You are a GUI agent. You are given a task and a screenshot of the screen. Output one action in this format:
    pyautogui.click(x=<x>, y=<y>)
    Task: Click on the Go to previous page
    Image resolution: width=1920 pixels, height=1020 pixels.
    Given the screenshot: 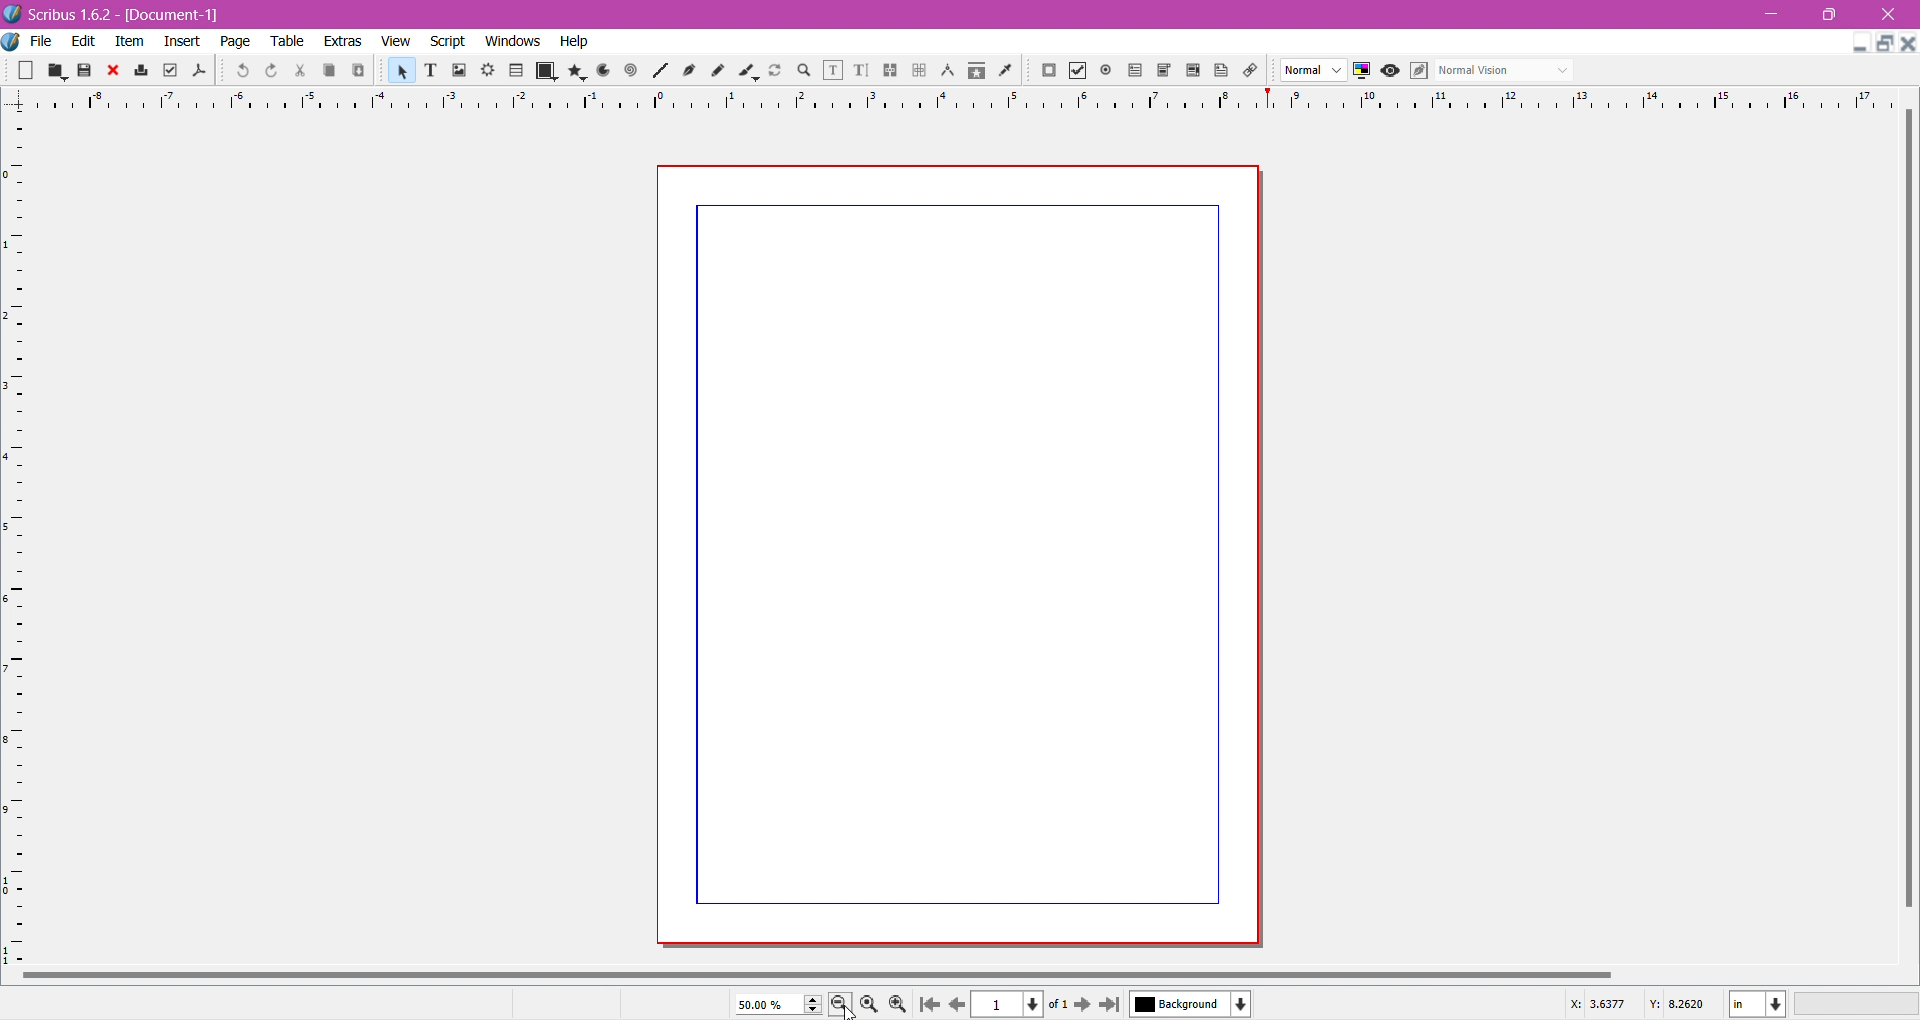 What is the action you would take?
    pyautogui.click(x=954, y=1005)
    